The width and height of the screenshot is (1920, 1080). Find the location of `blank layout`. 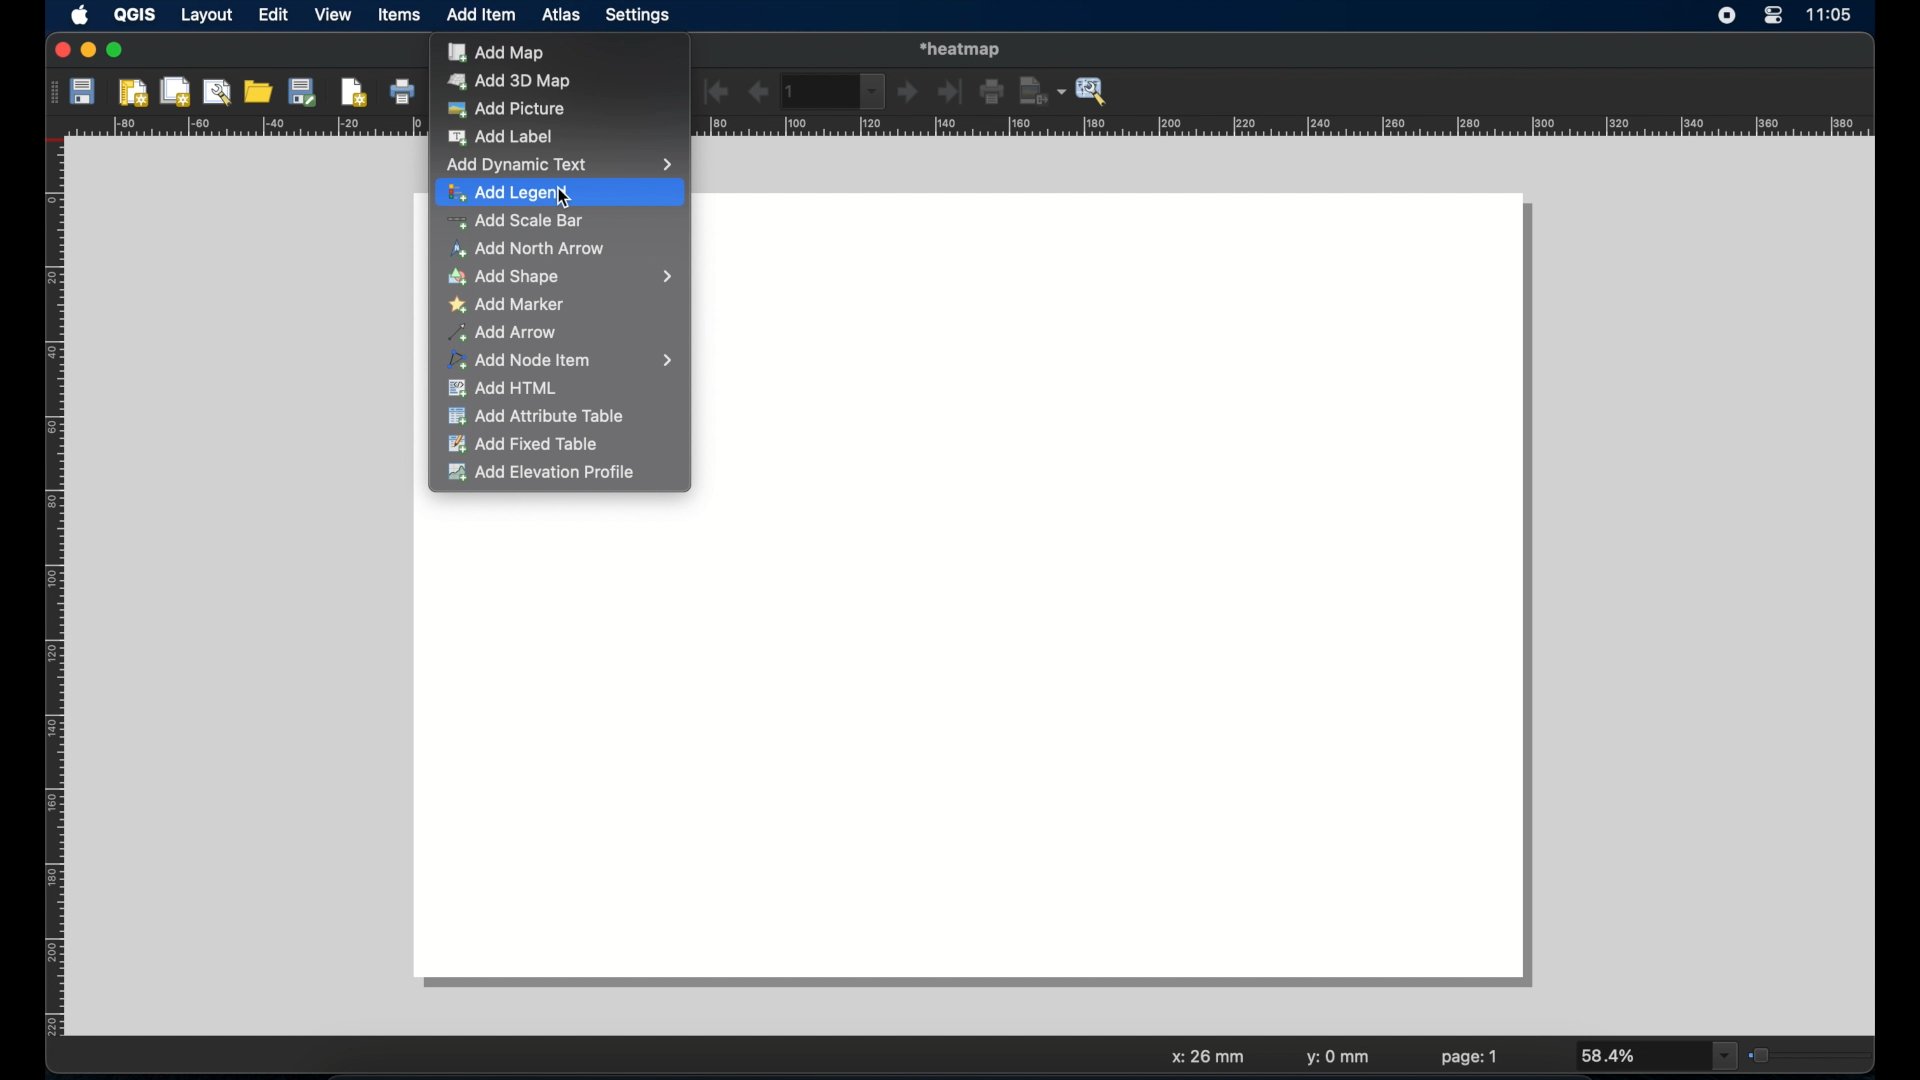

blank layout is located at coordinates (975, 755).